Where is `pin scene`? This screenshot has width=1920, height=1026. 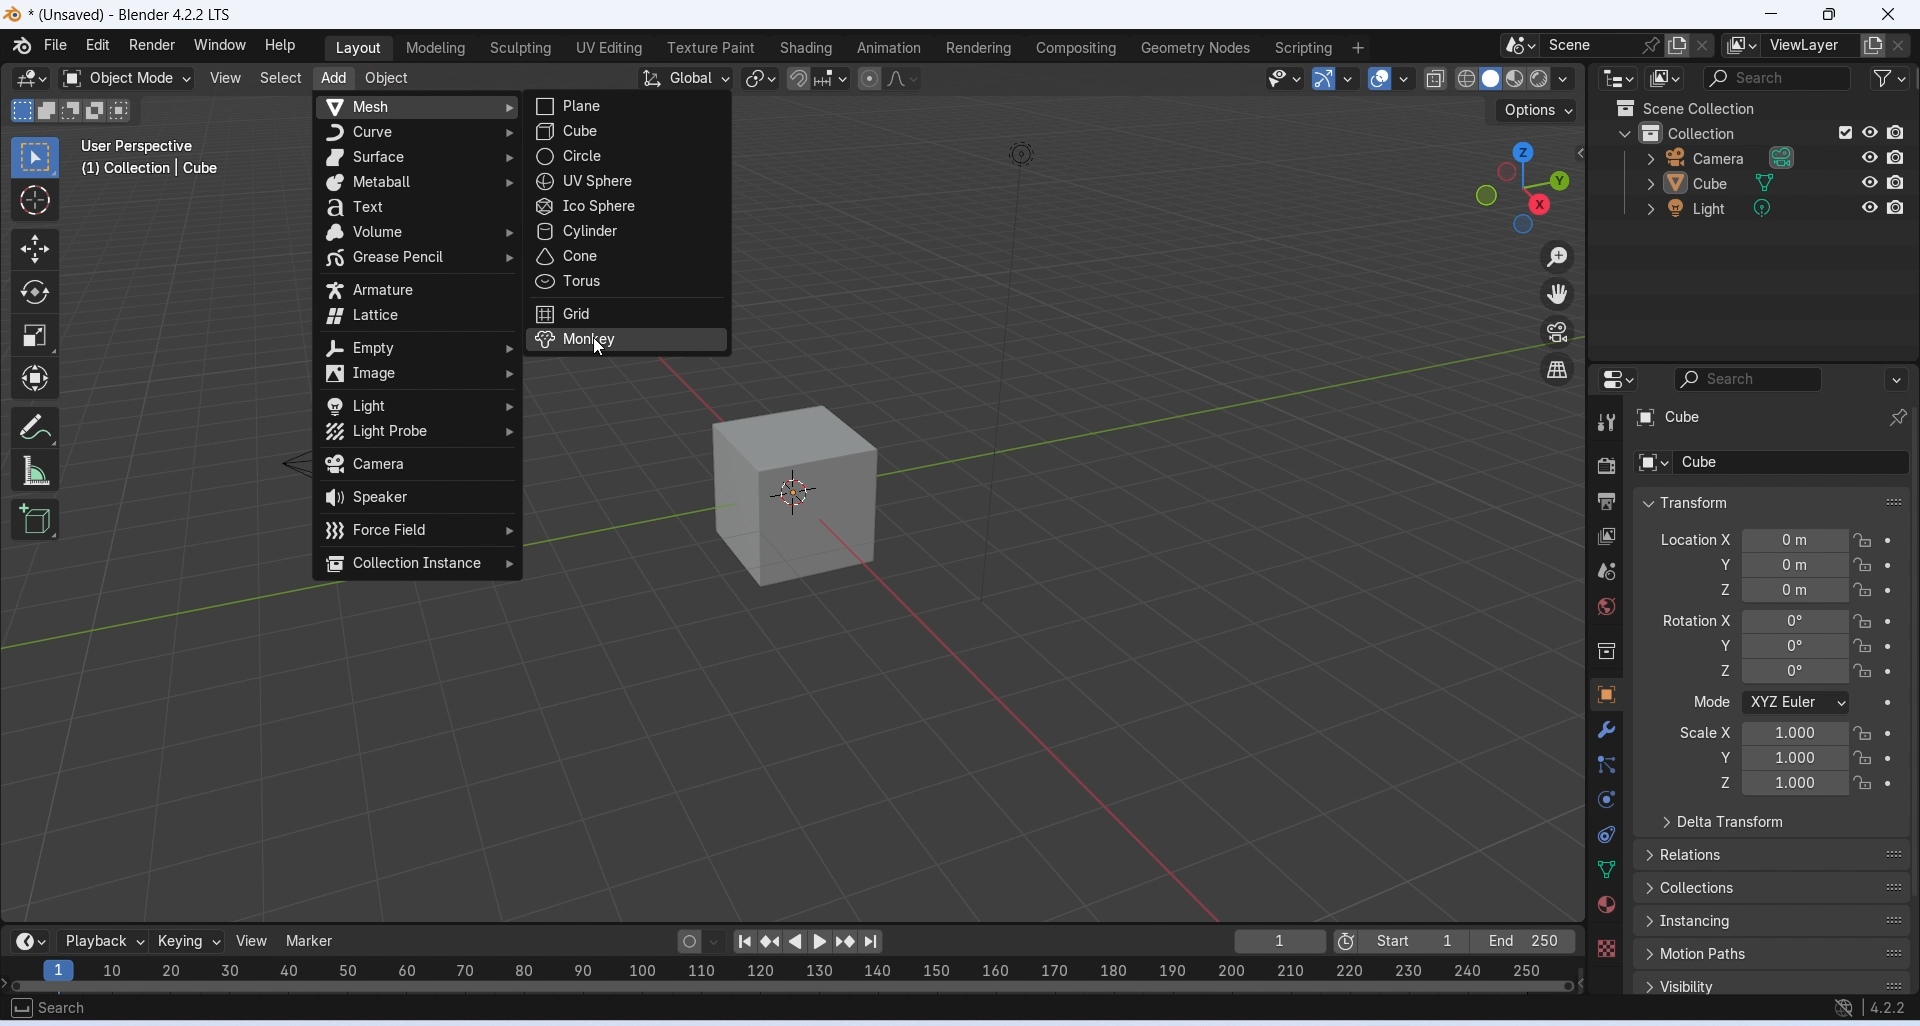 pin scene is located at coordinates (1653, 45).